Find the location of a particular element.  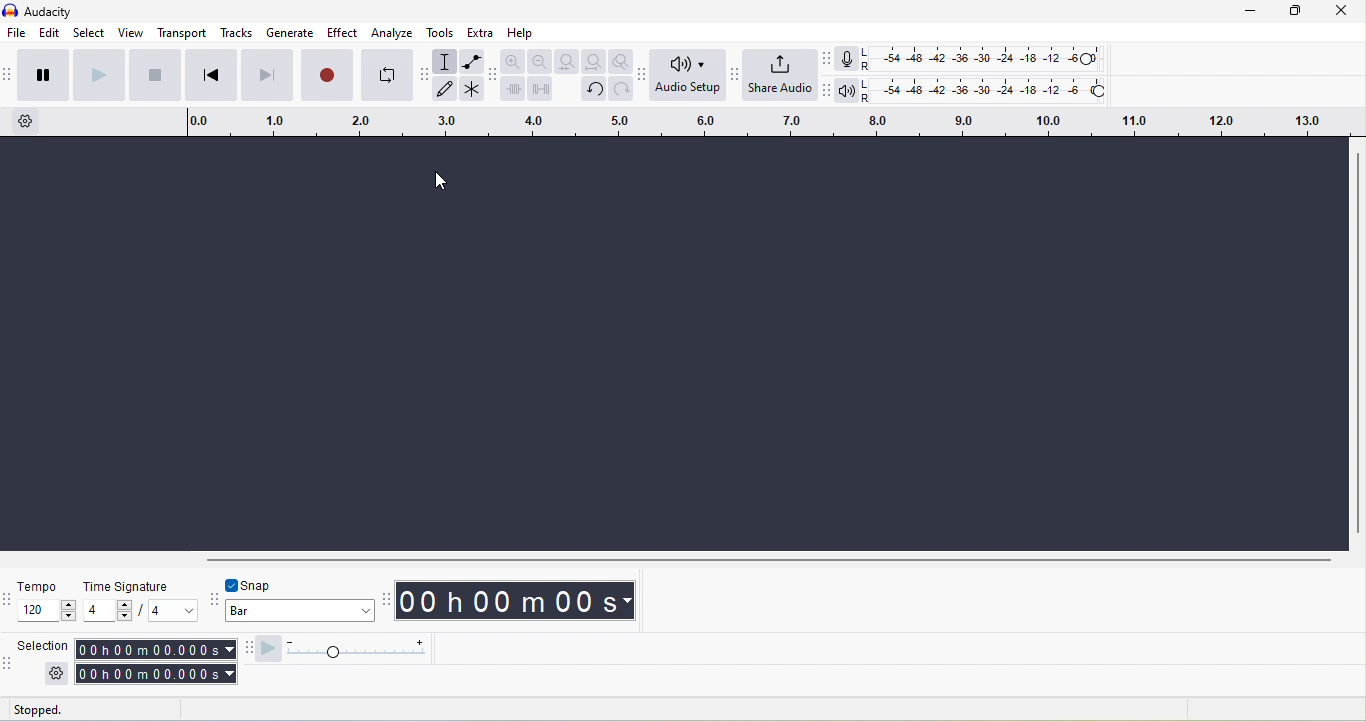

record is located at coordinates (327, 75).